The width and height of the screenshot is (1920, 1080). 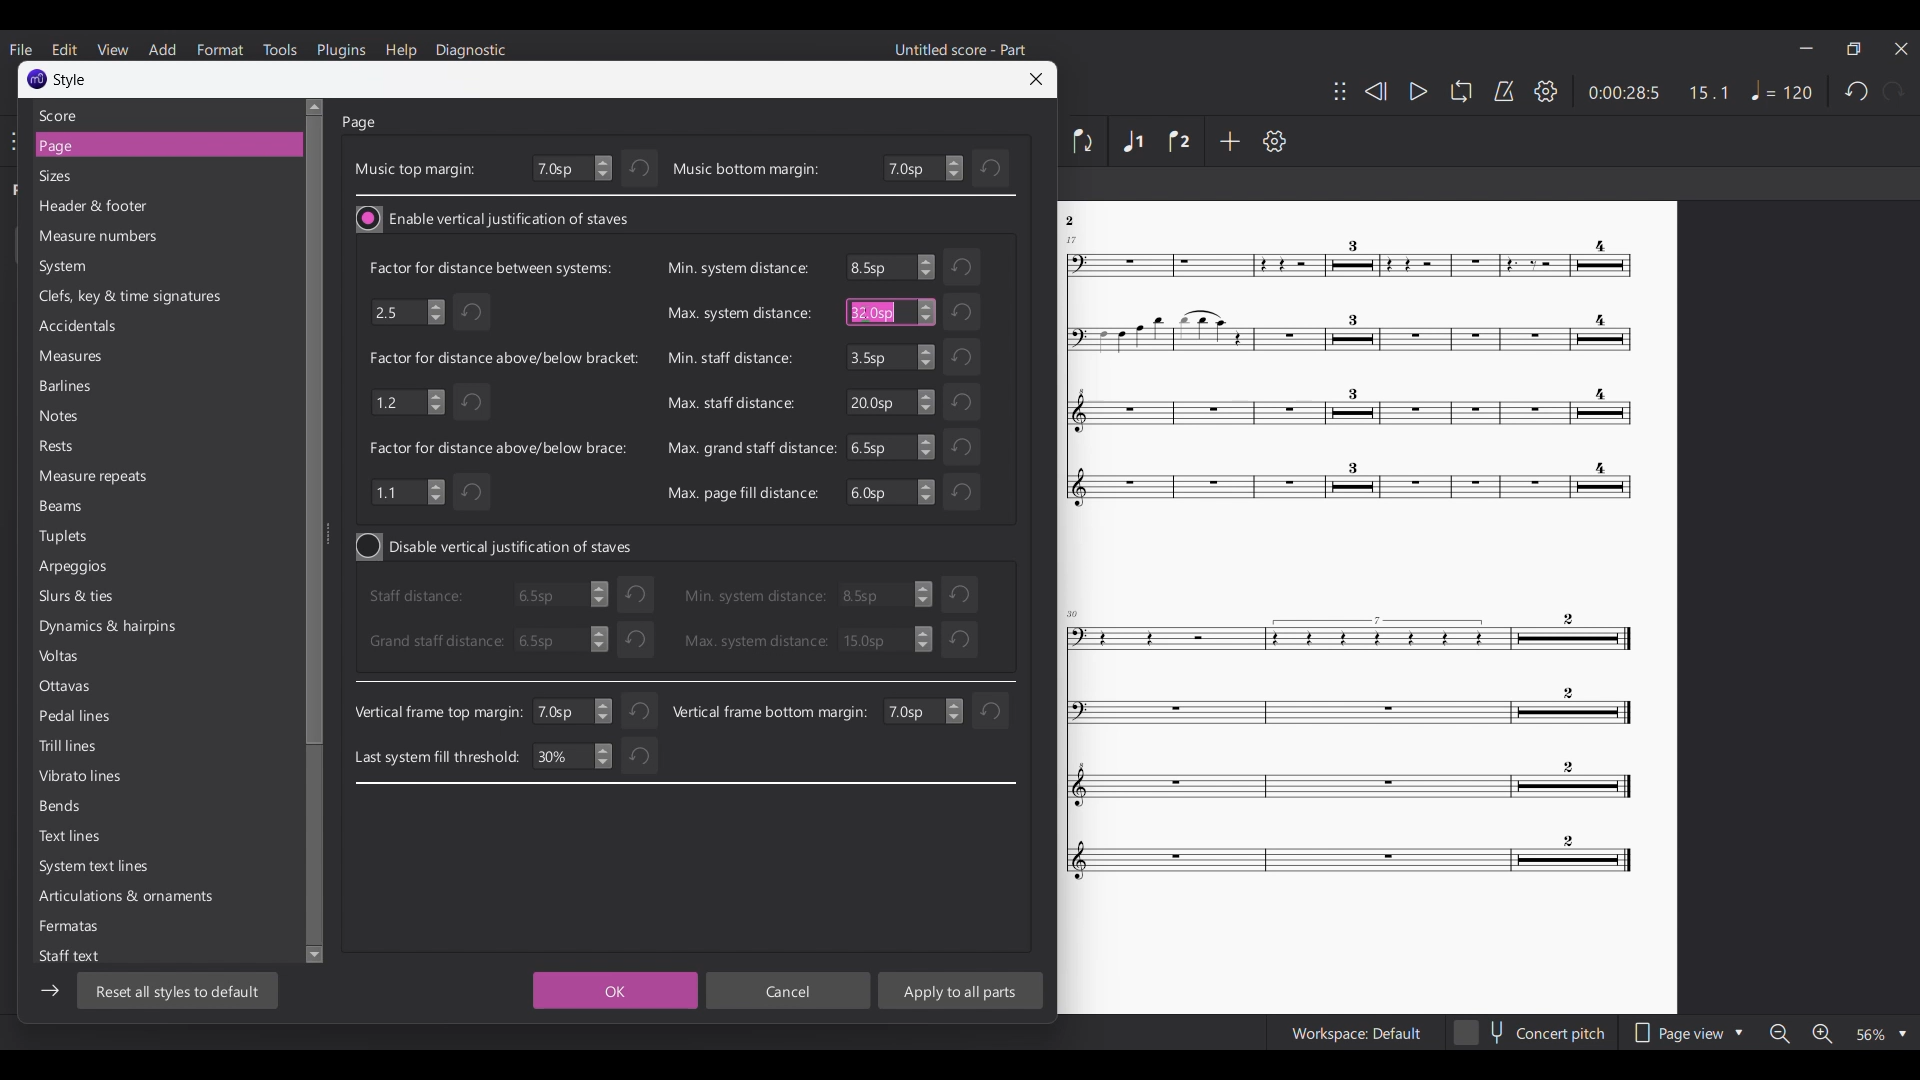 What do you see at coordinates (922, 711) in the screenshot?
I see `change value` at bounding box center [922, 711].